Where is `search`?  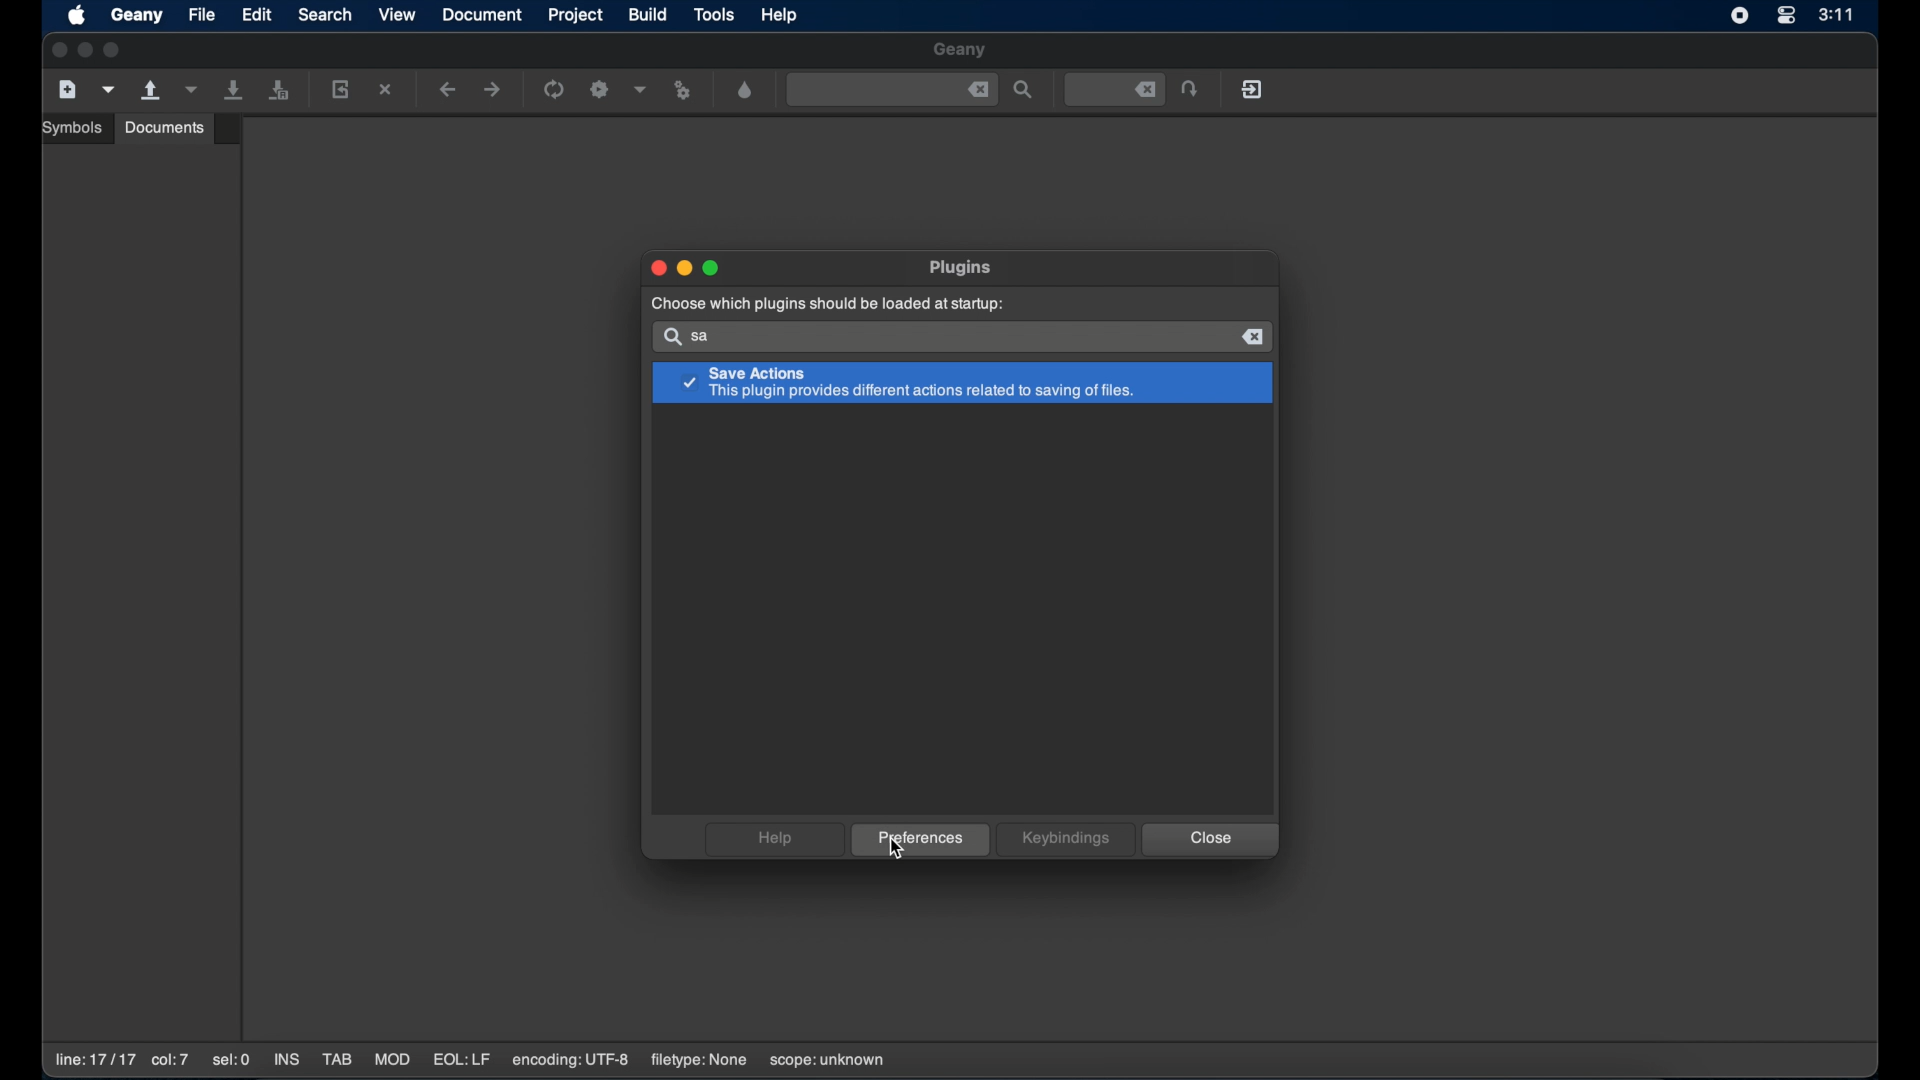
search is located at coordinates (325, 14).